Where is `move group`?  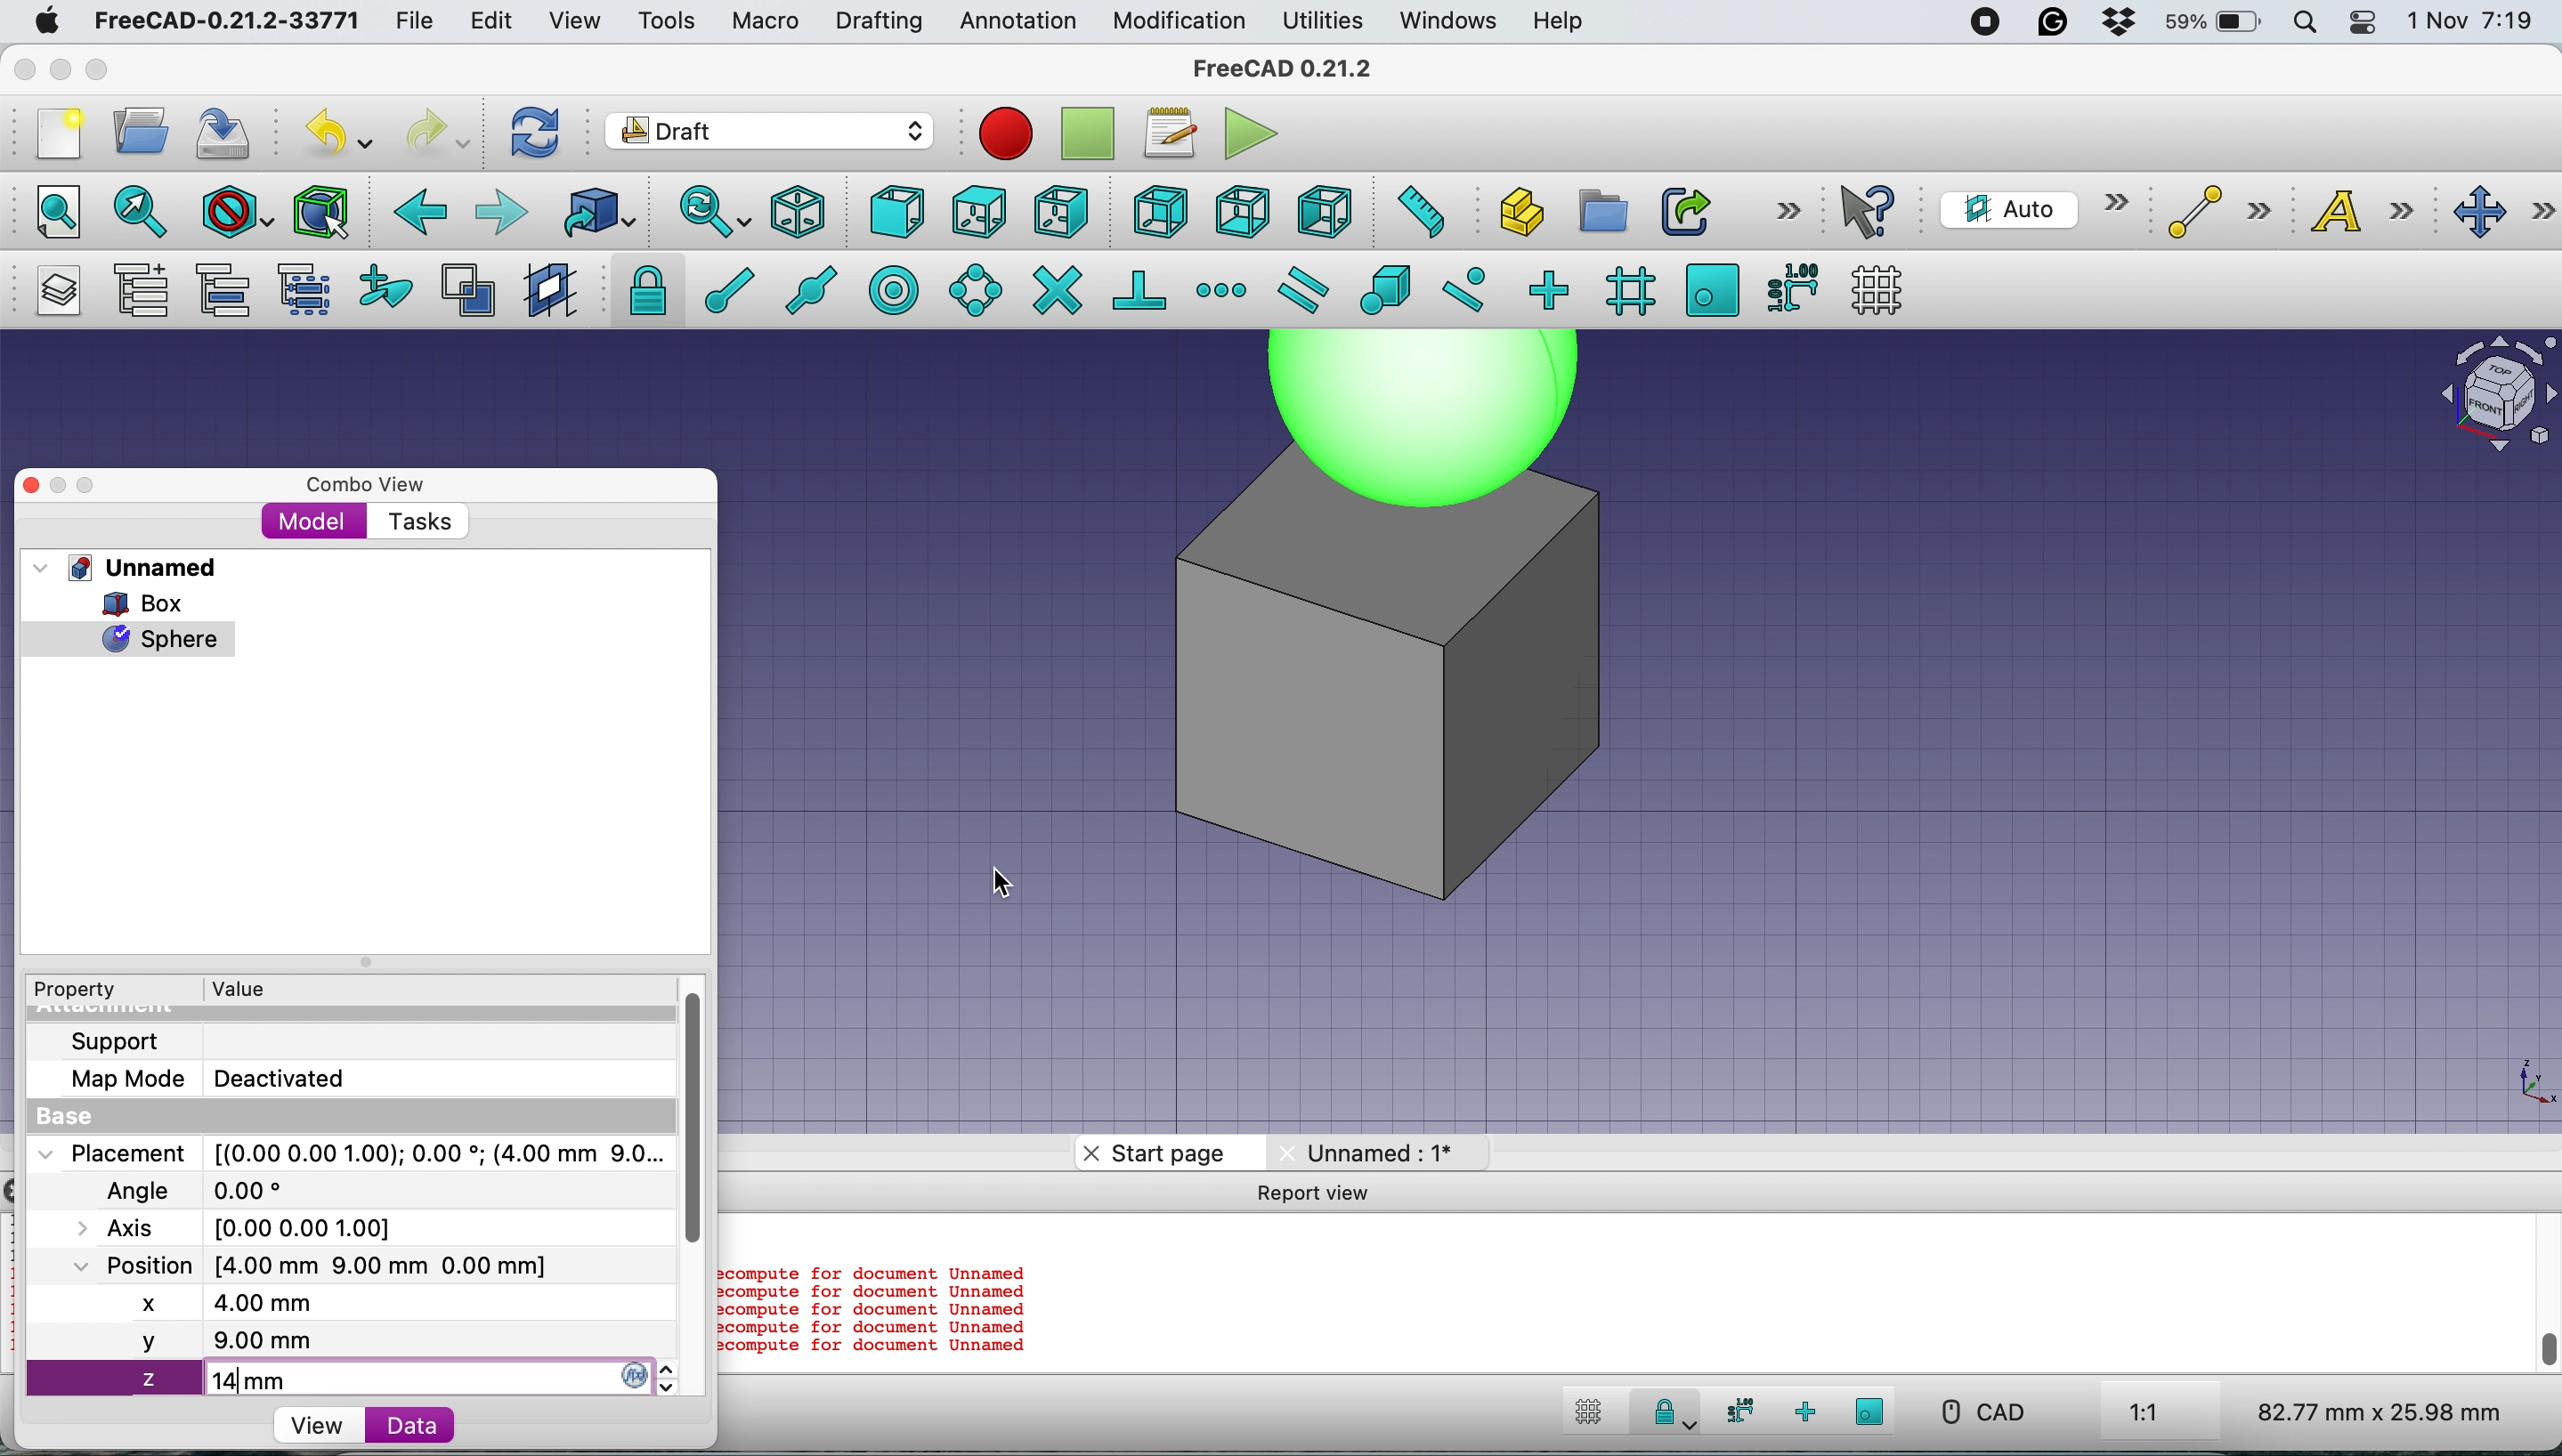
move group is located at coordinates (228, 290).